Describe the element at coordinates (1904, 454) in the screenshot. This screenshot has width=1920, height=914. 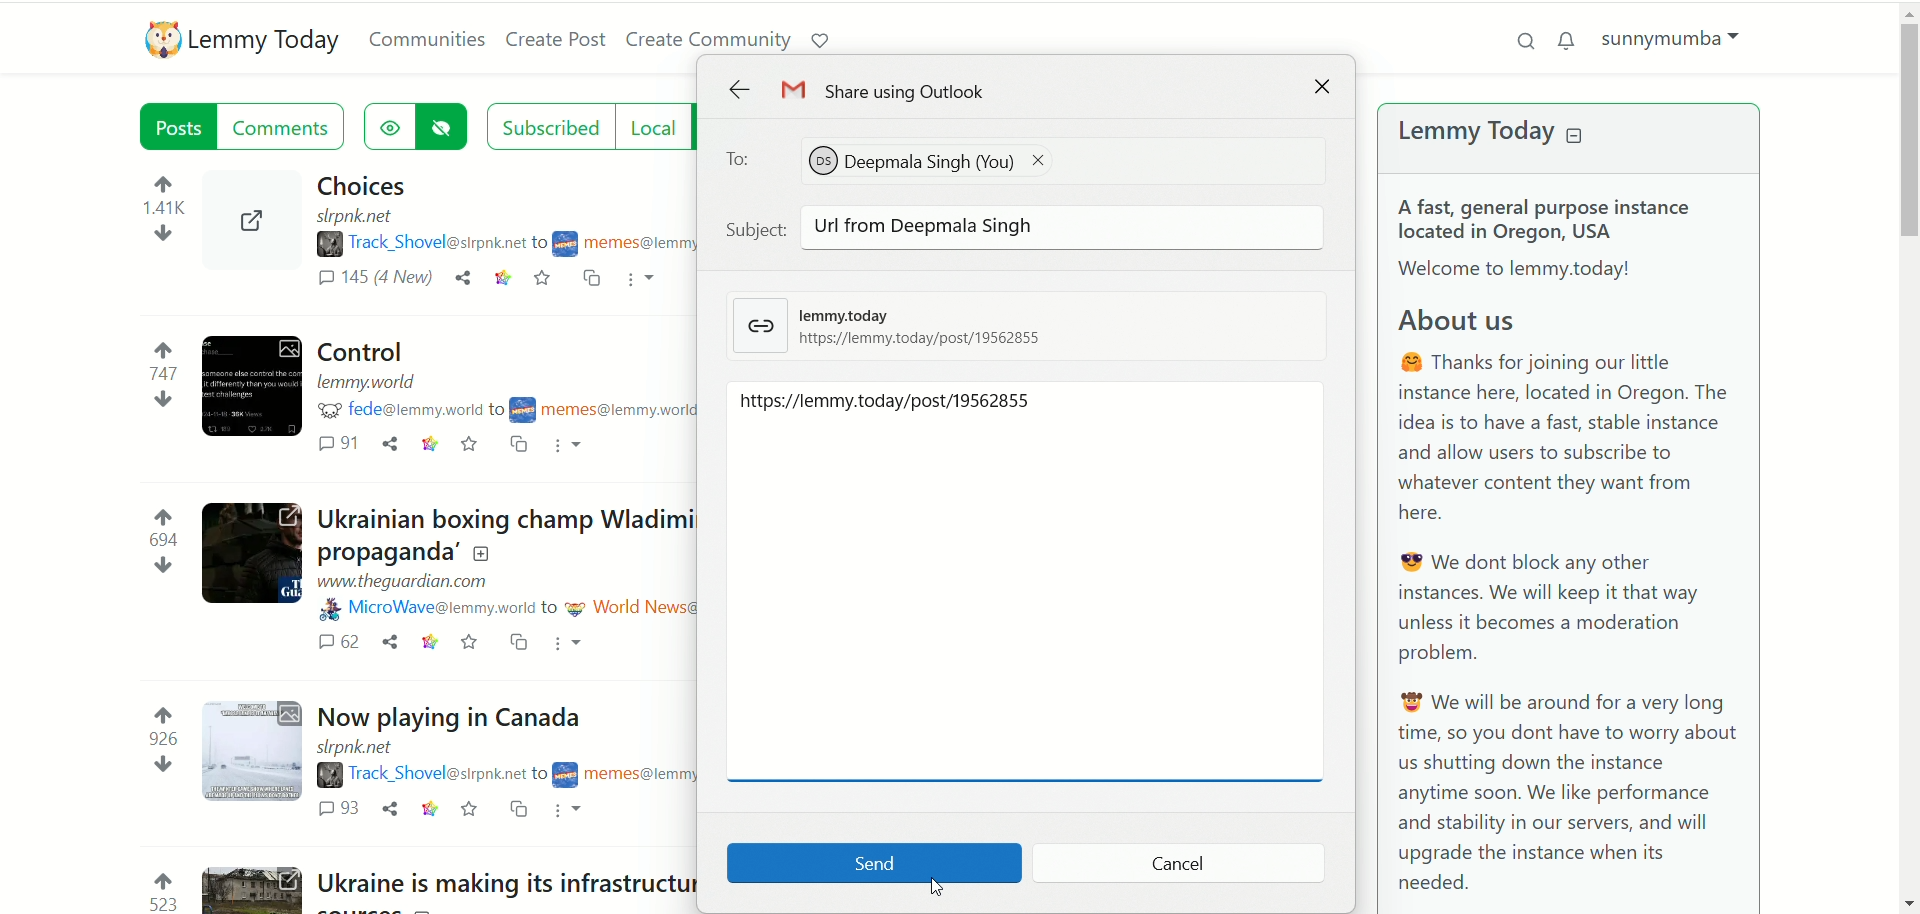
I see `vertical scroll bar` at that location.